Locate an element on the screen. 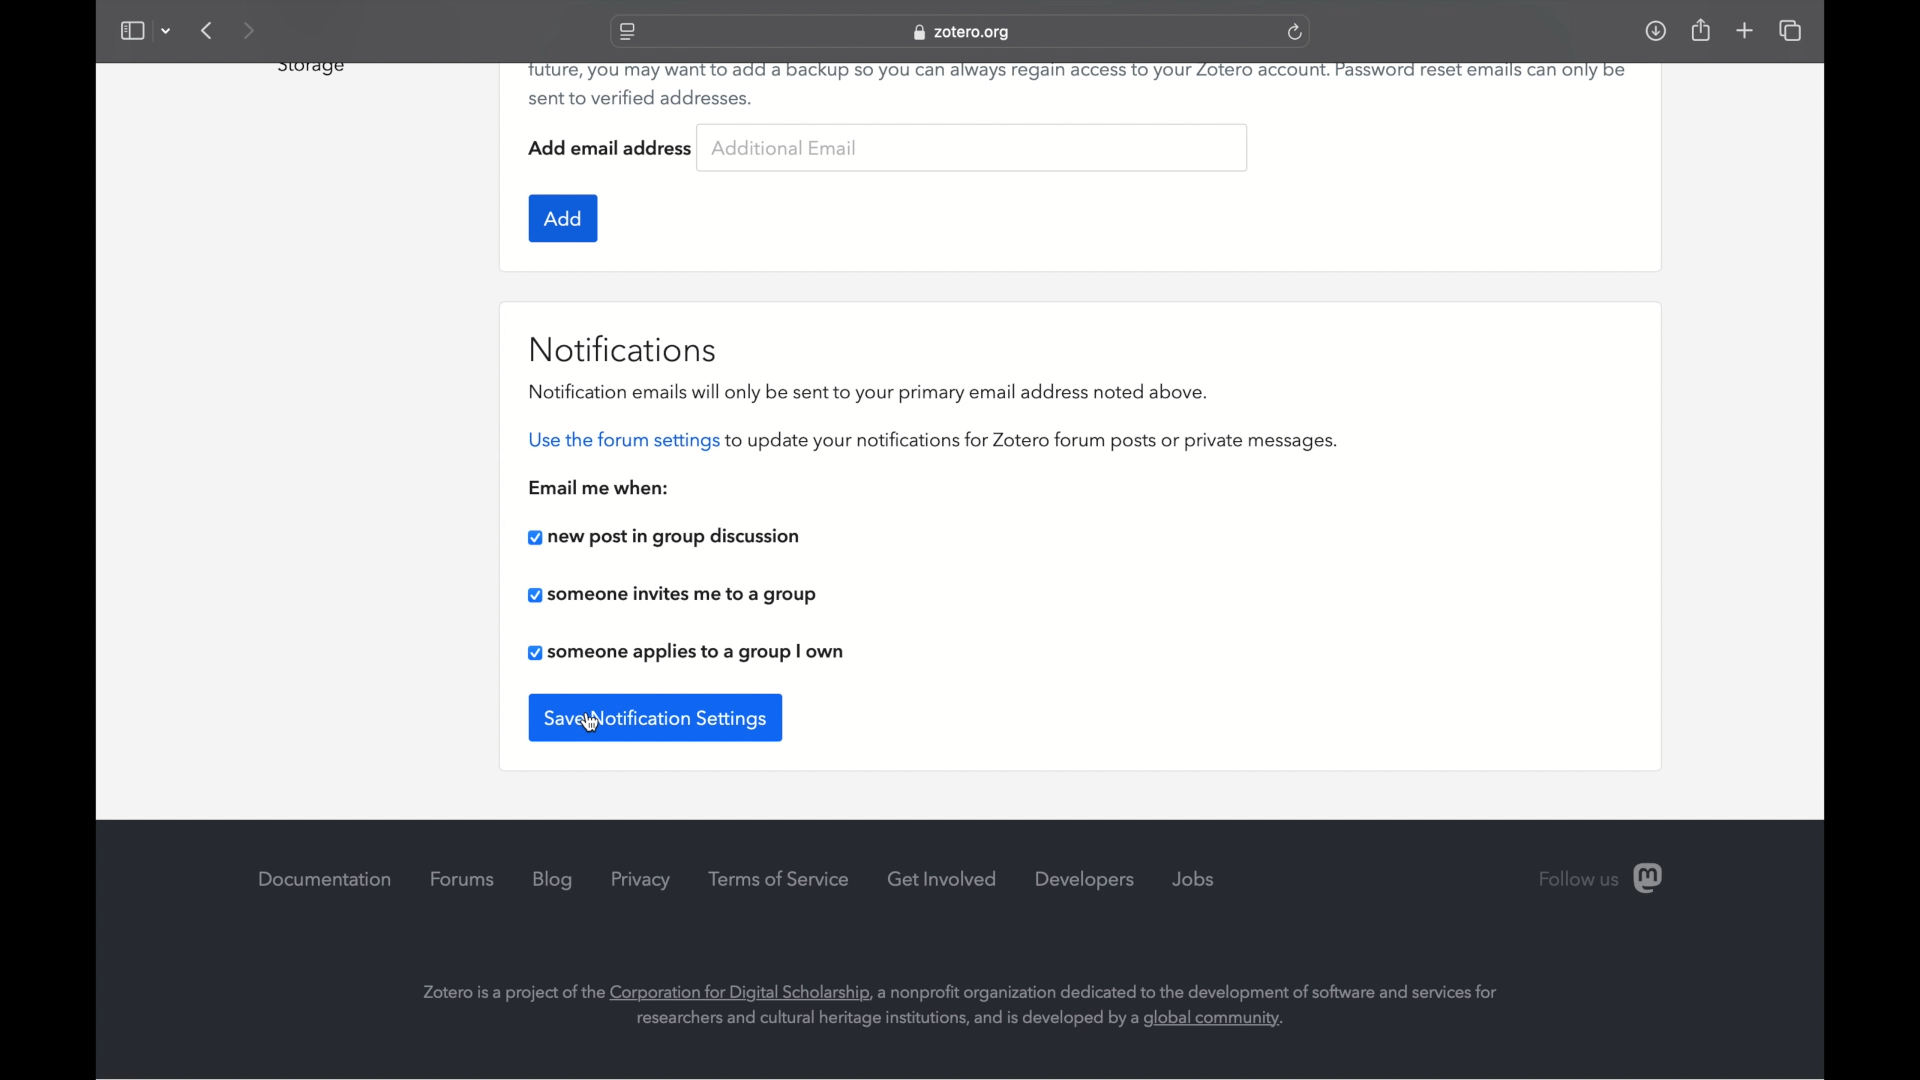 The image size is (1920, 1080). blog is located at coordinates (556, 880).